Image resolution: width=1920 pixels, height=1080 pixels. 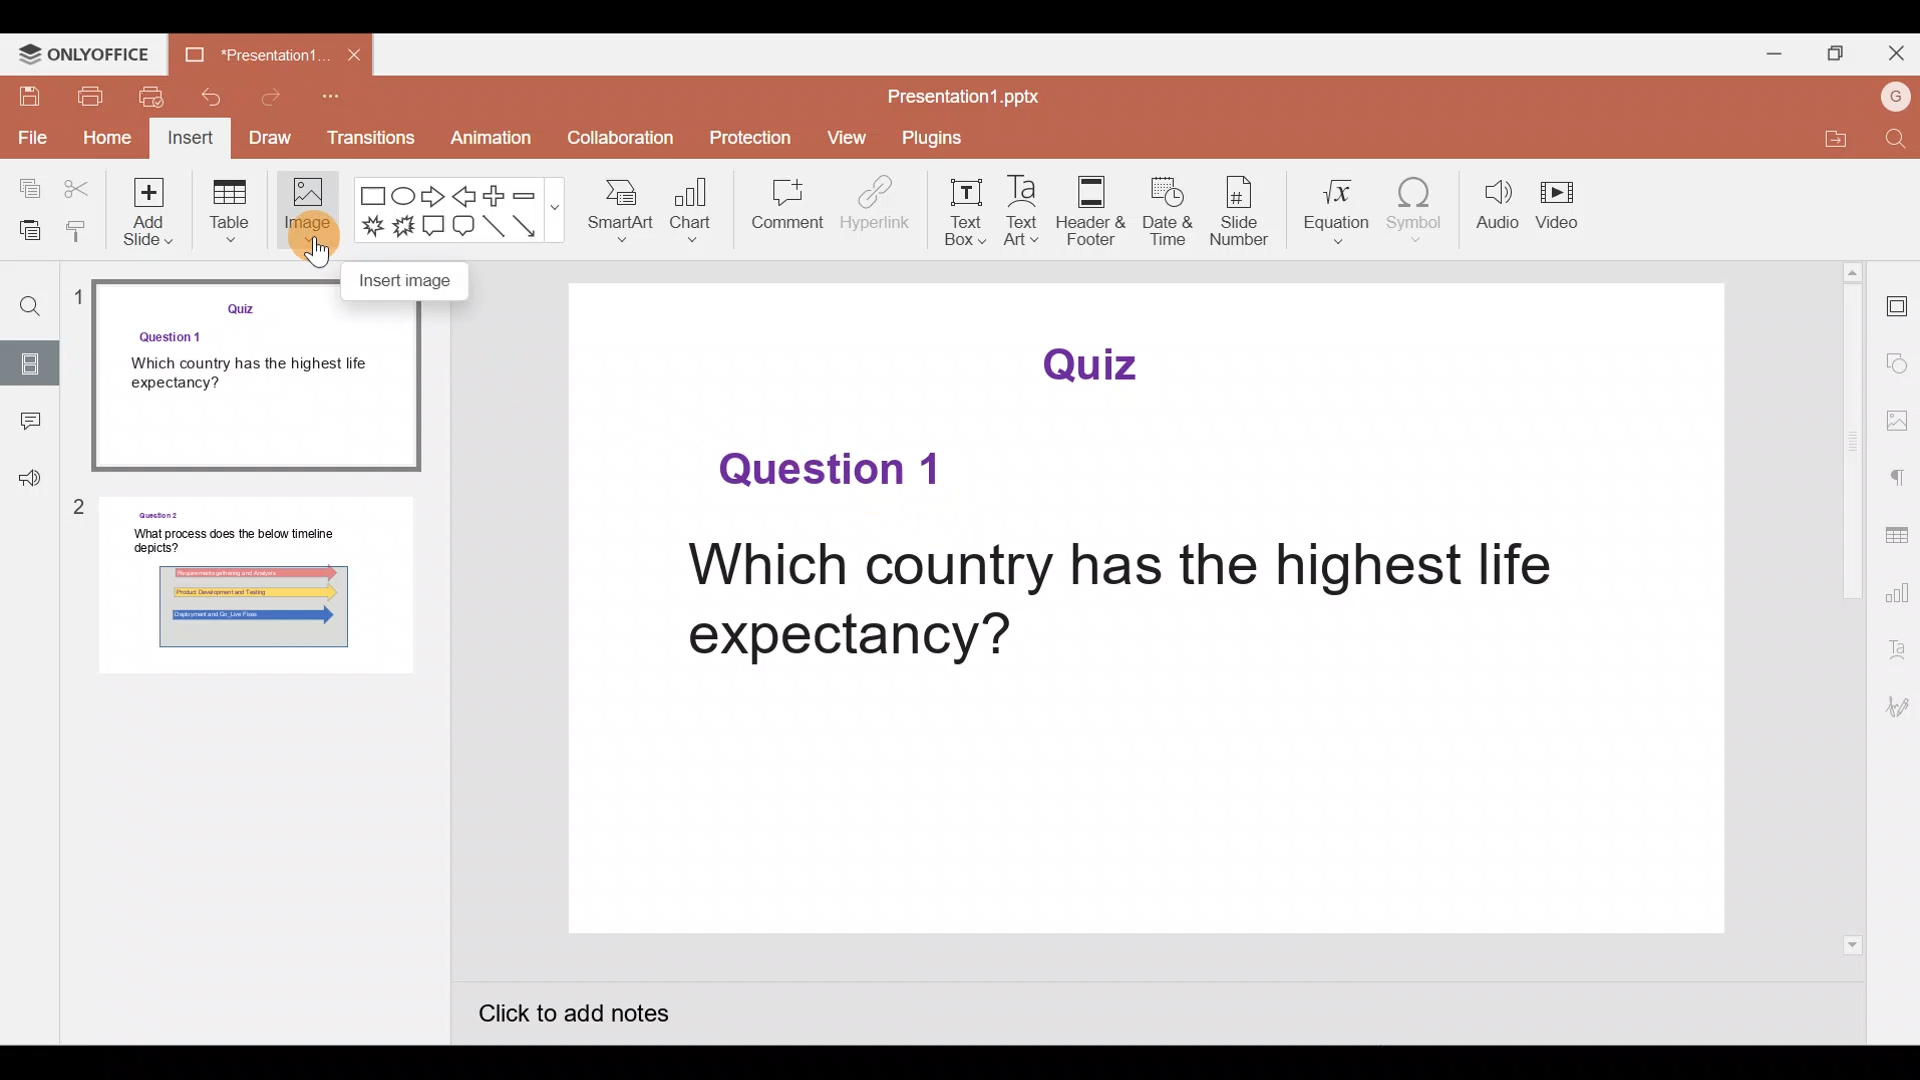 What do you see at coordinates (436, 198) in the screenshot?
I see `Right arrow` at bounding box center [436, 198].